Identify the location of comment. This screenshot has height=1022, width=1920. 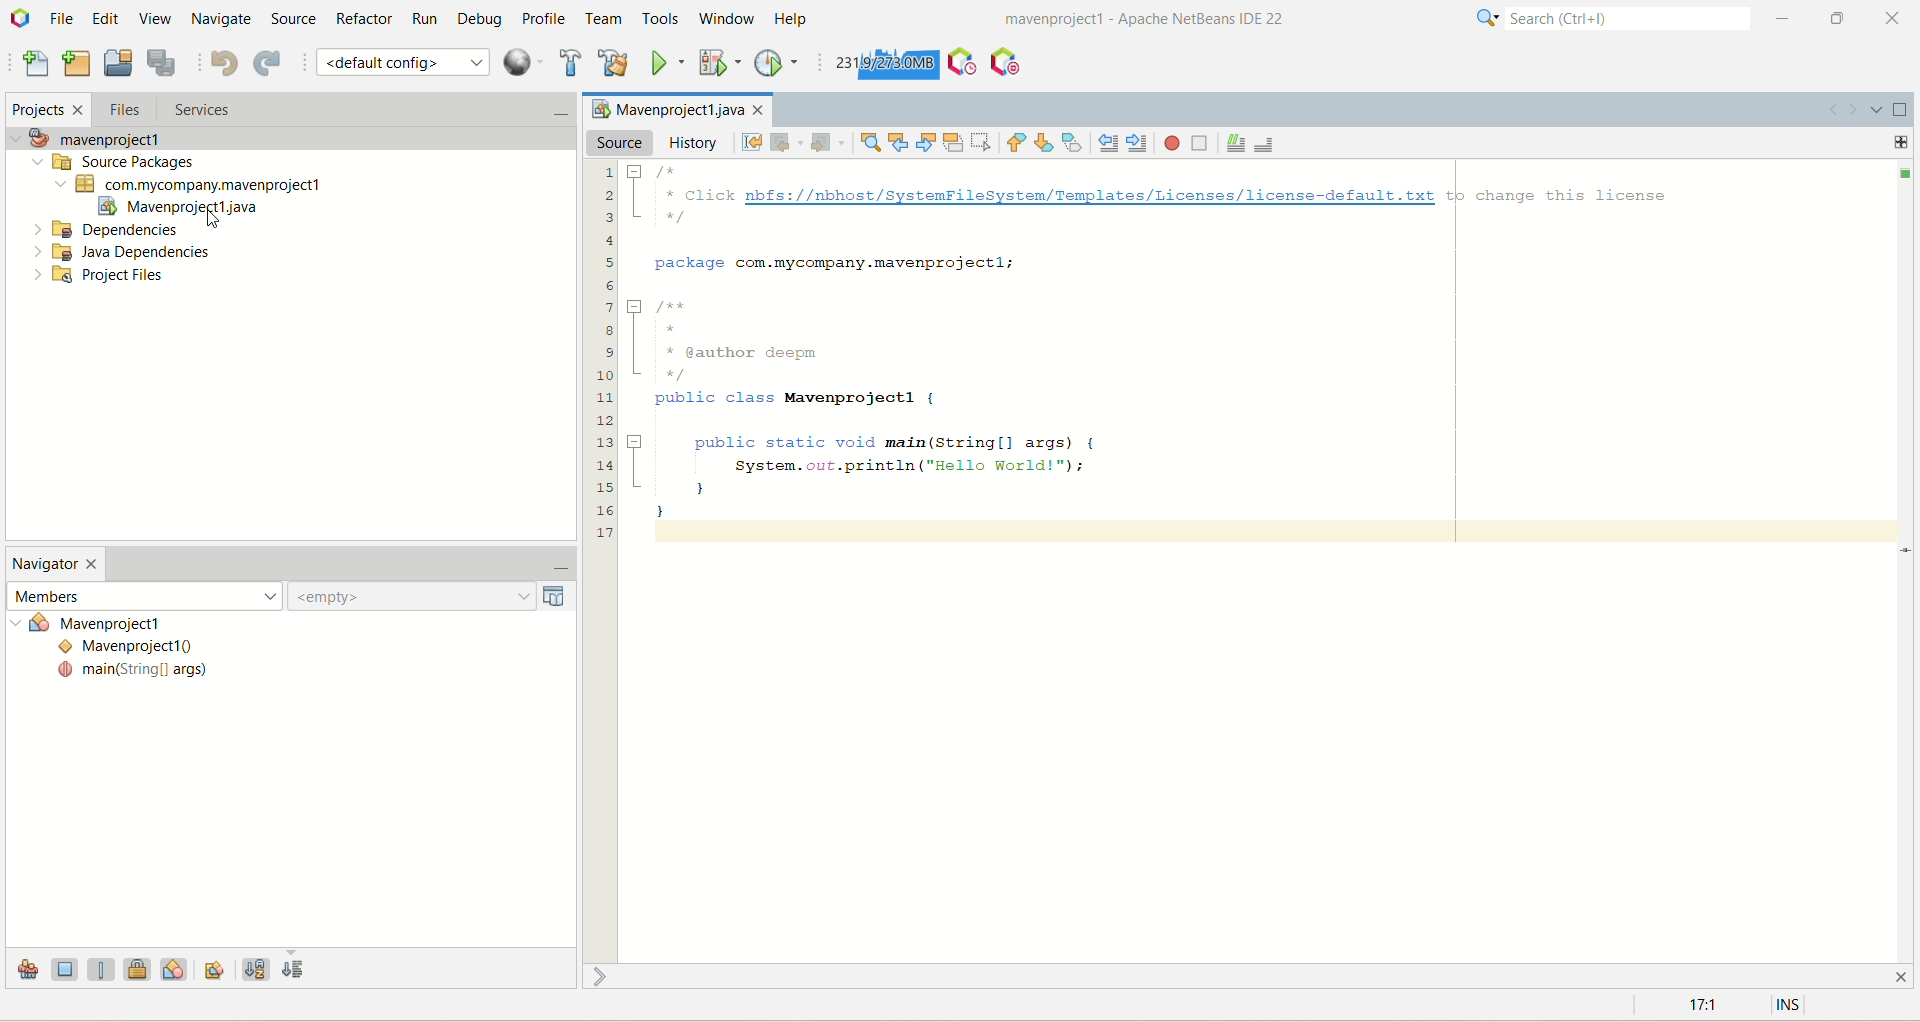
(1236, 144).